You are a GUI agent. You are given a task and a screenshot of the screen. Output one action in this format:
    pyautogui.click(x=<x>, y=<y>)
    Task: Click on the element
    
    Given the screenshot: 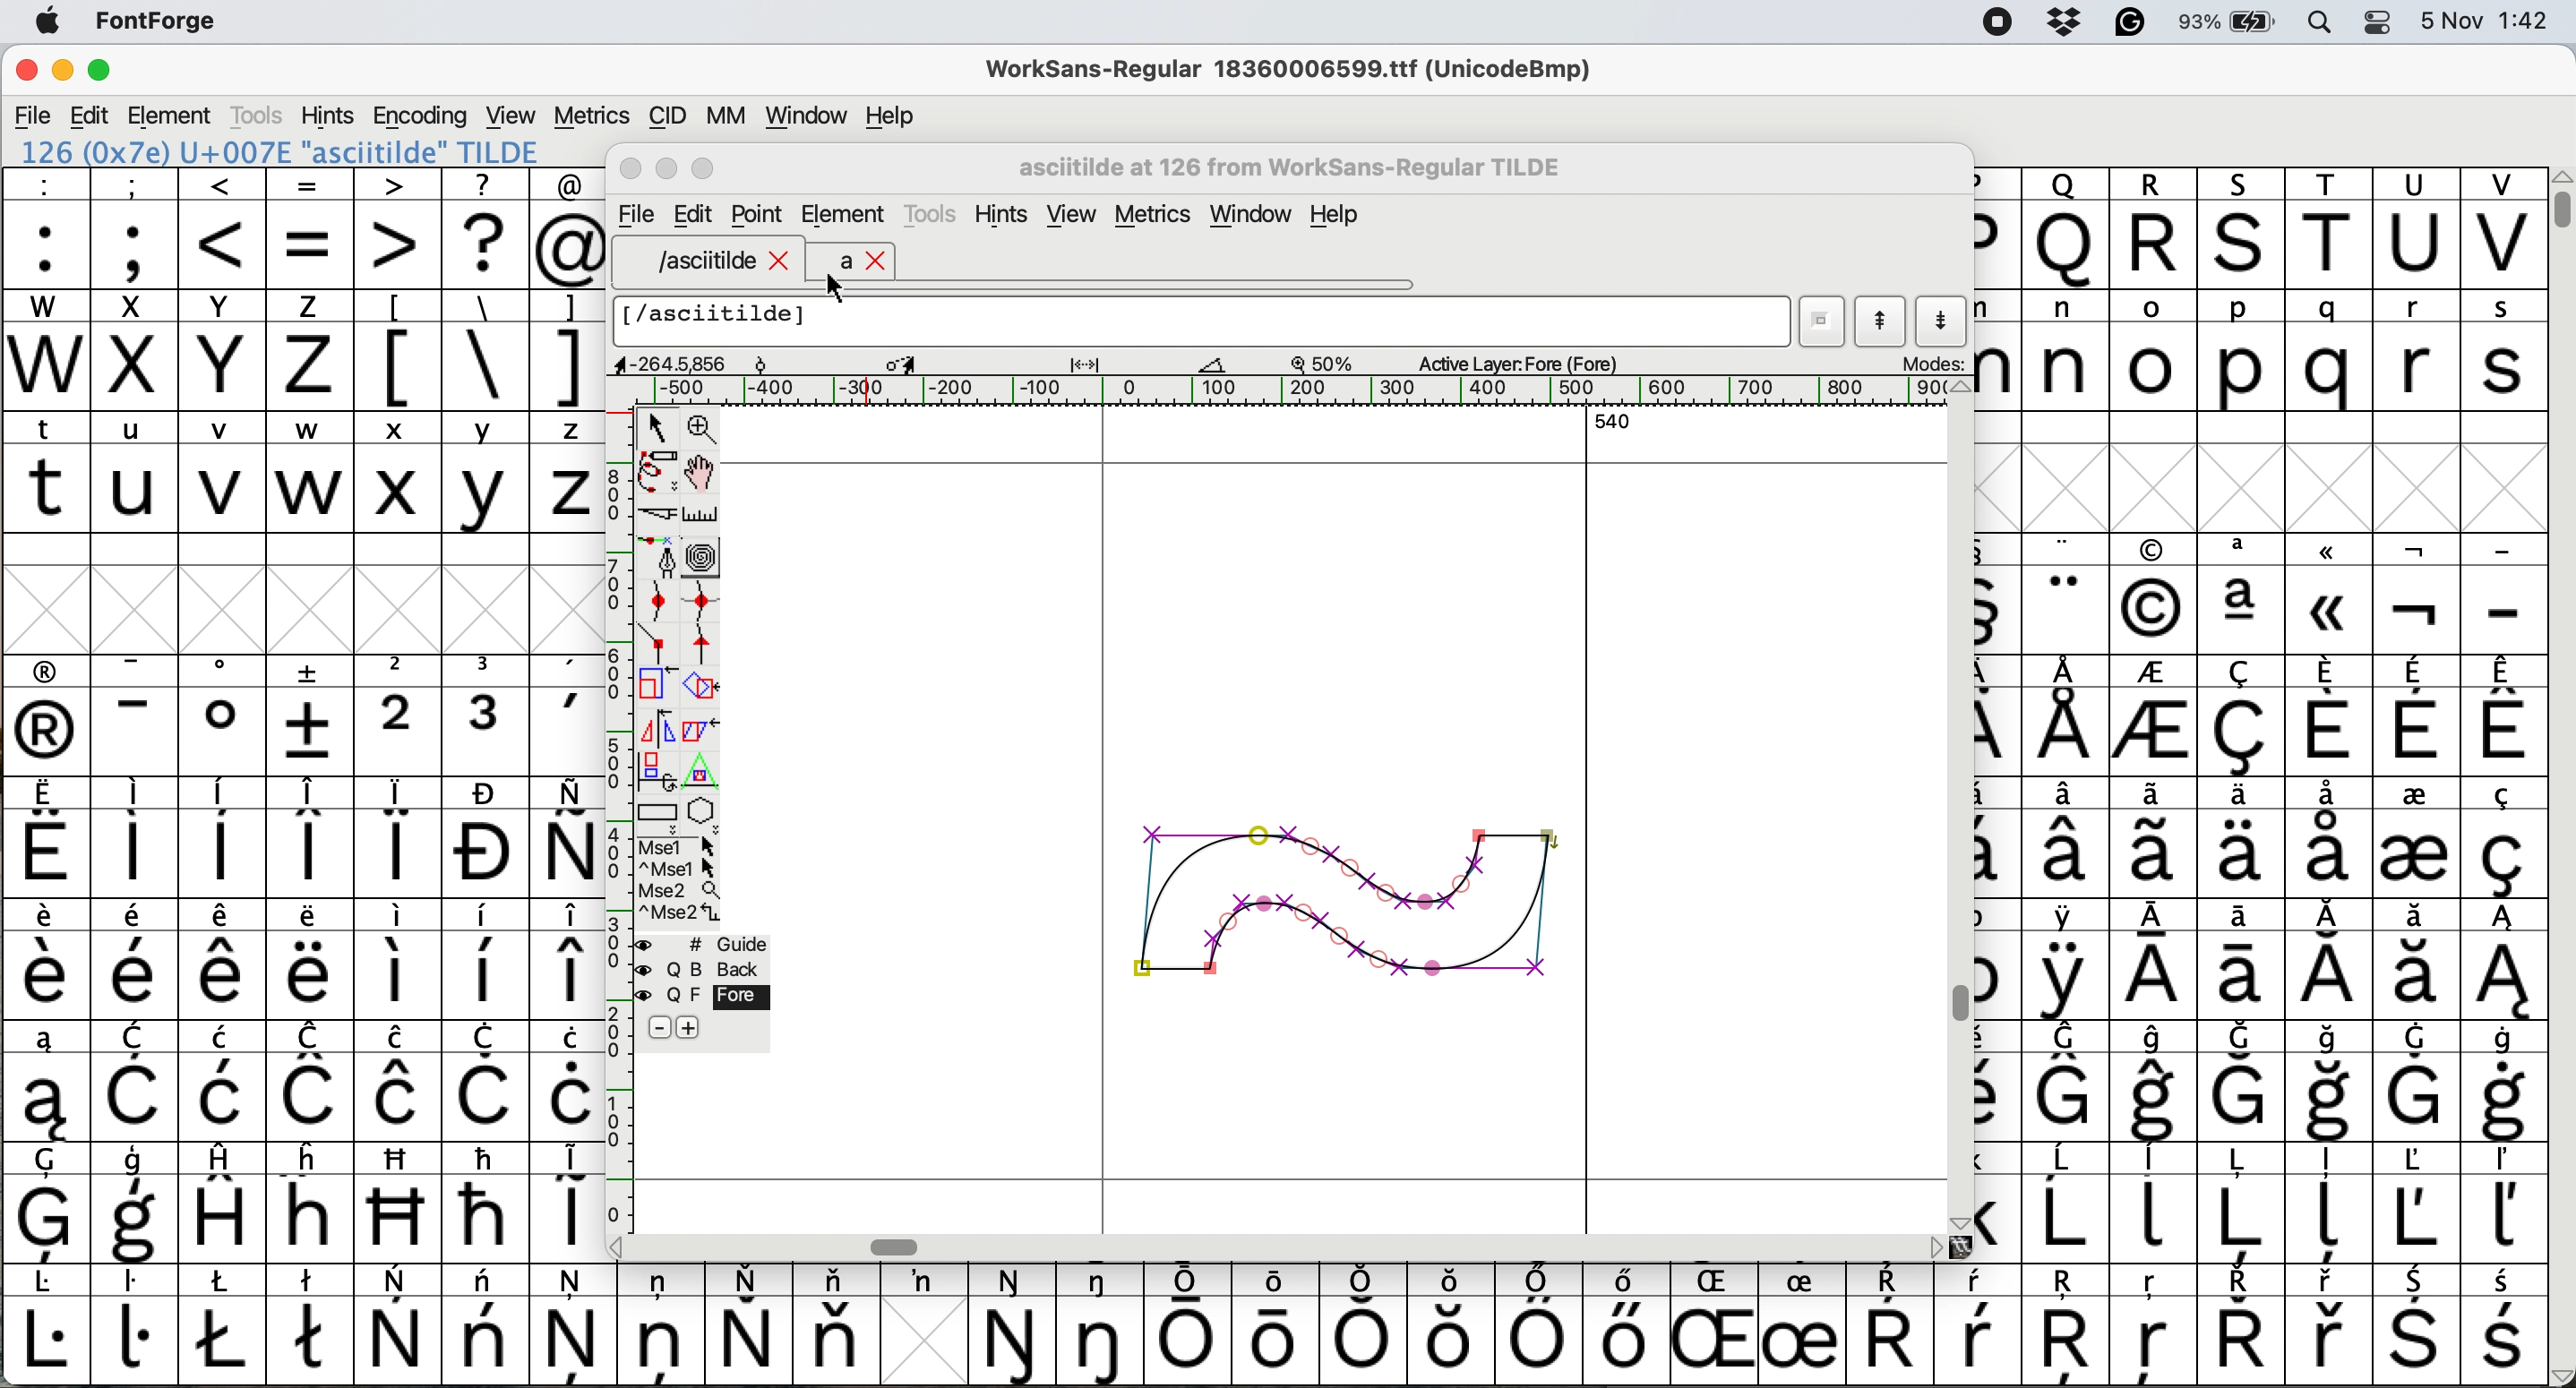 What is the action you would take?
    pyautogui.click(x=173, y=115)
    